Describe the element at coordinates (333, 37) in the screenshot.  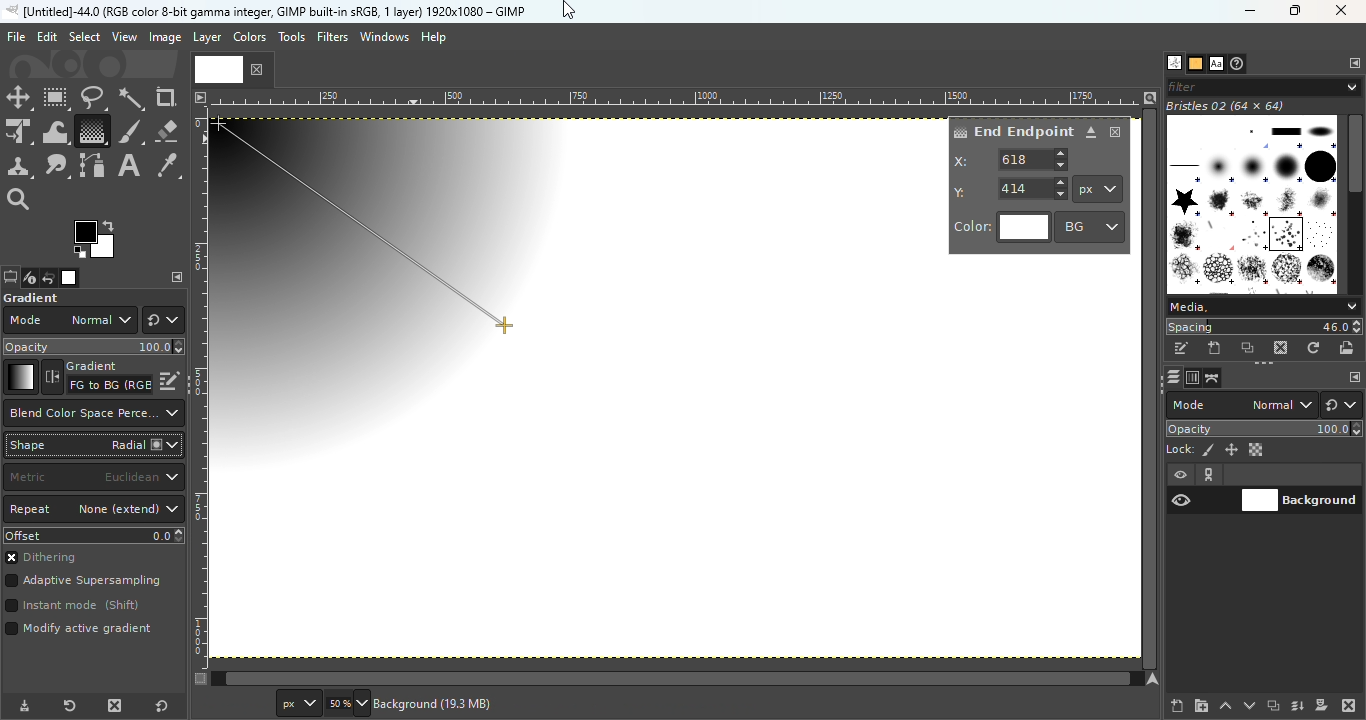
I see `Filters` at that location.